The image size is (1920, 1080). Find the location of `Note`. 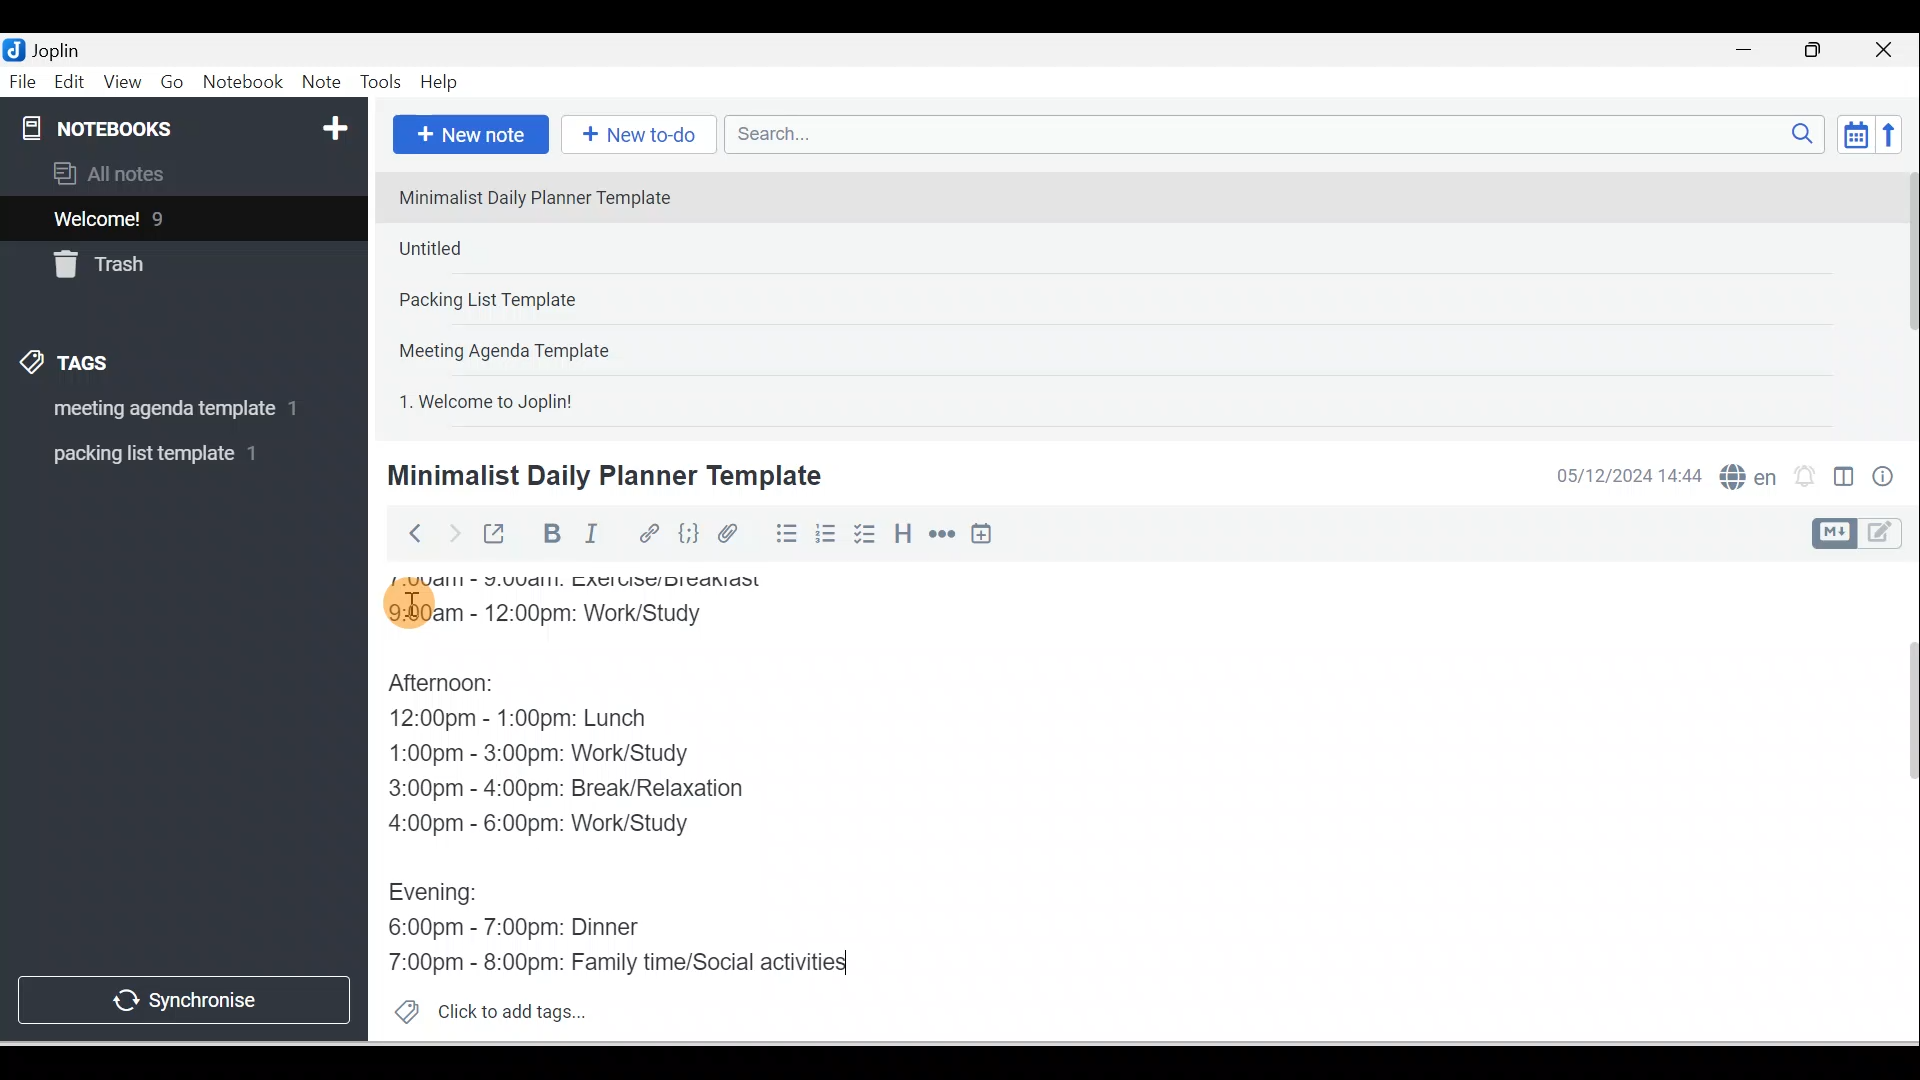

Note is located at coordinates (319, 83).